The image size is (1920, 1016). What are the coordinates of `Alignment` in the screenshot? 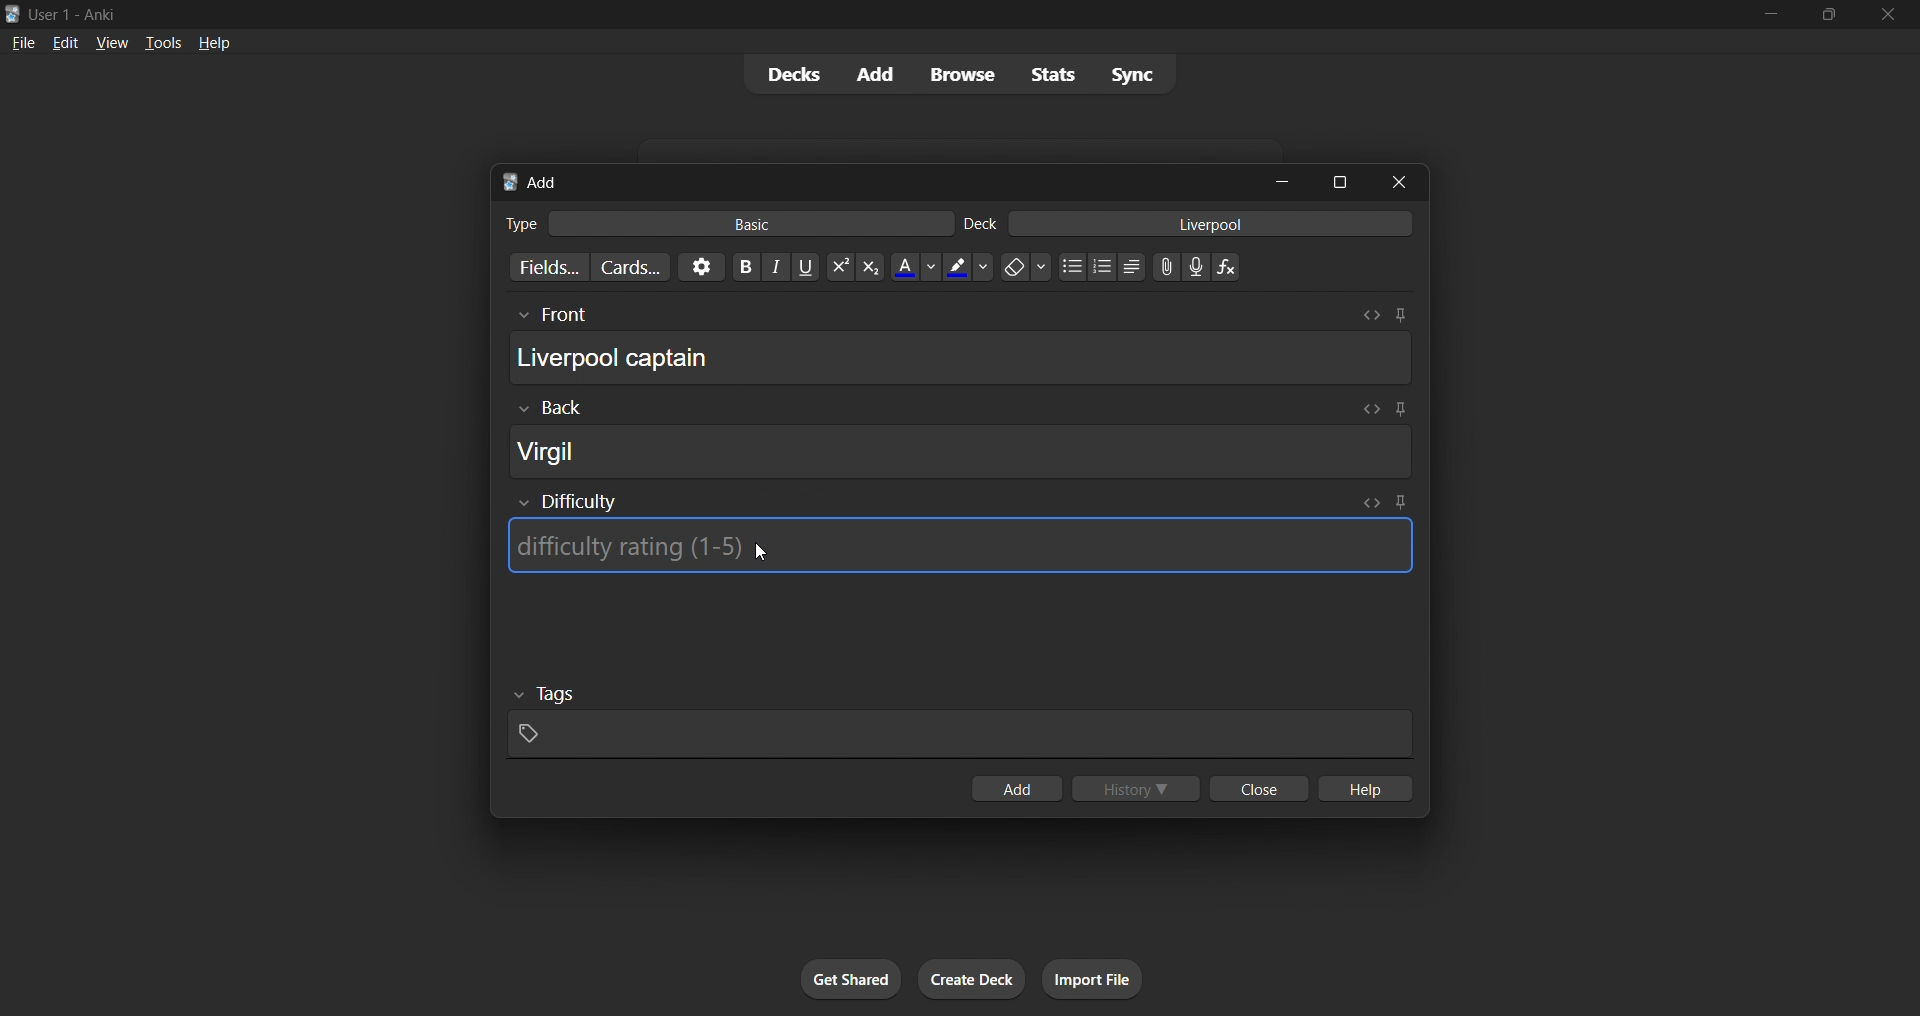 It's located at (1132, 267).